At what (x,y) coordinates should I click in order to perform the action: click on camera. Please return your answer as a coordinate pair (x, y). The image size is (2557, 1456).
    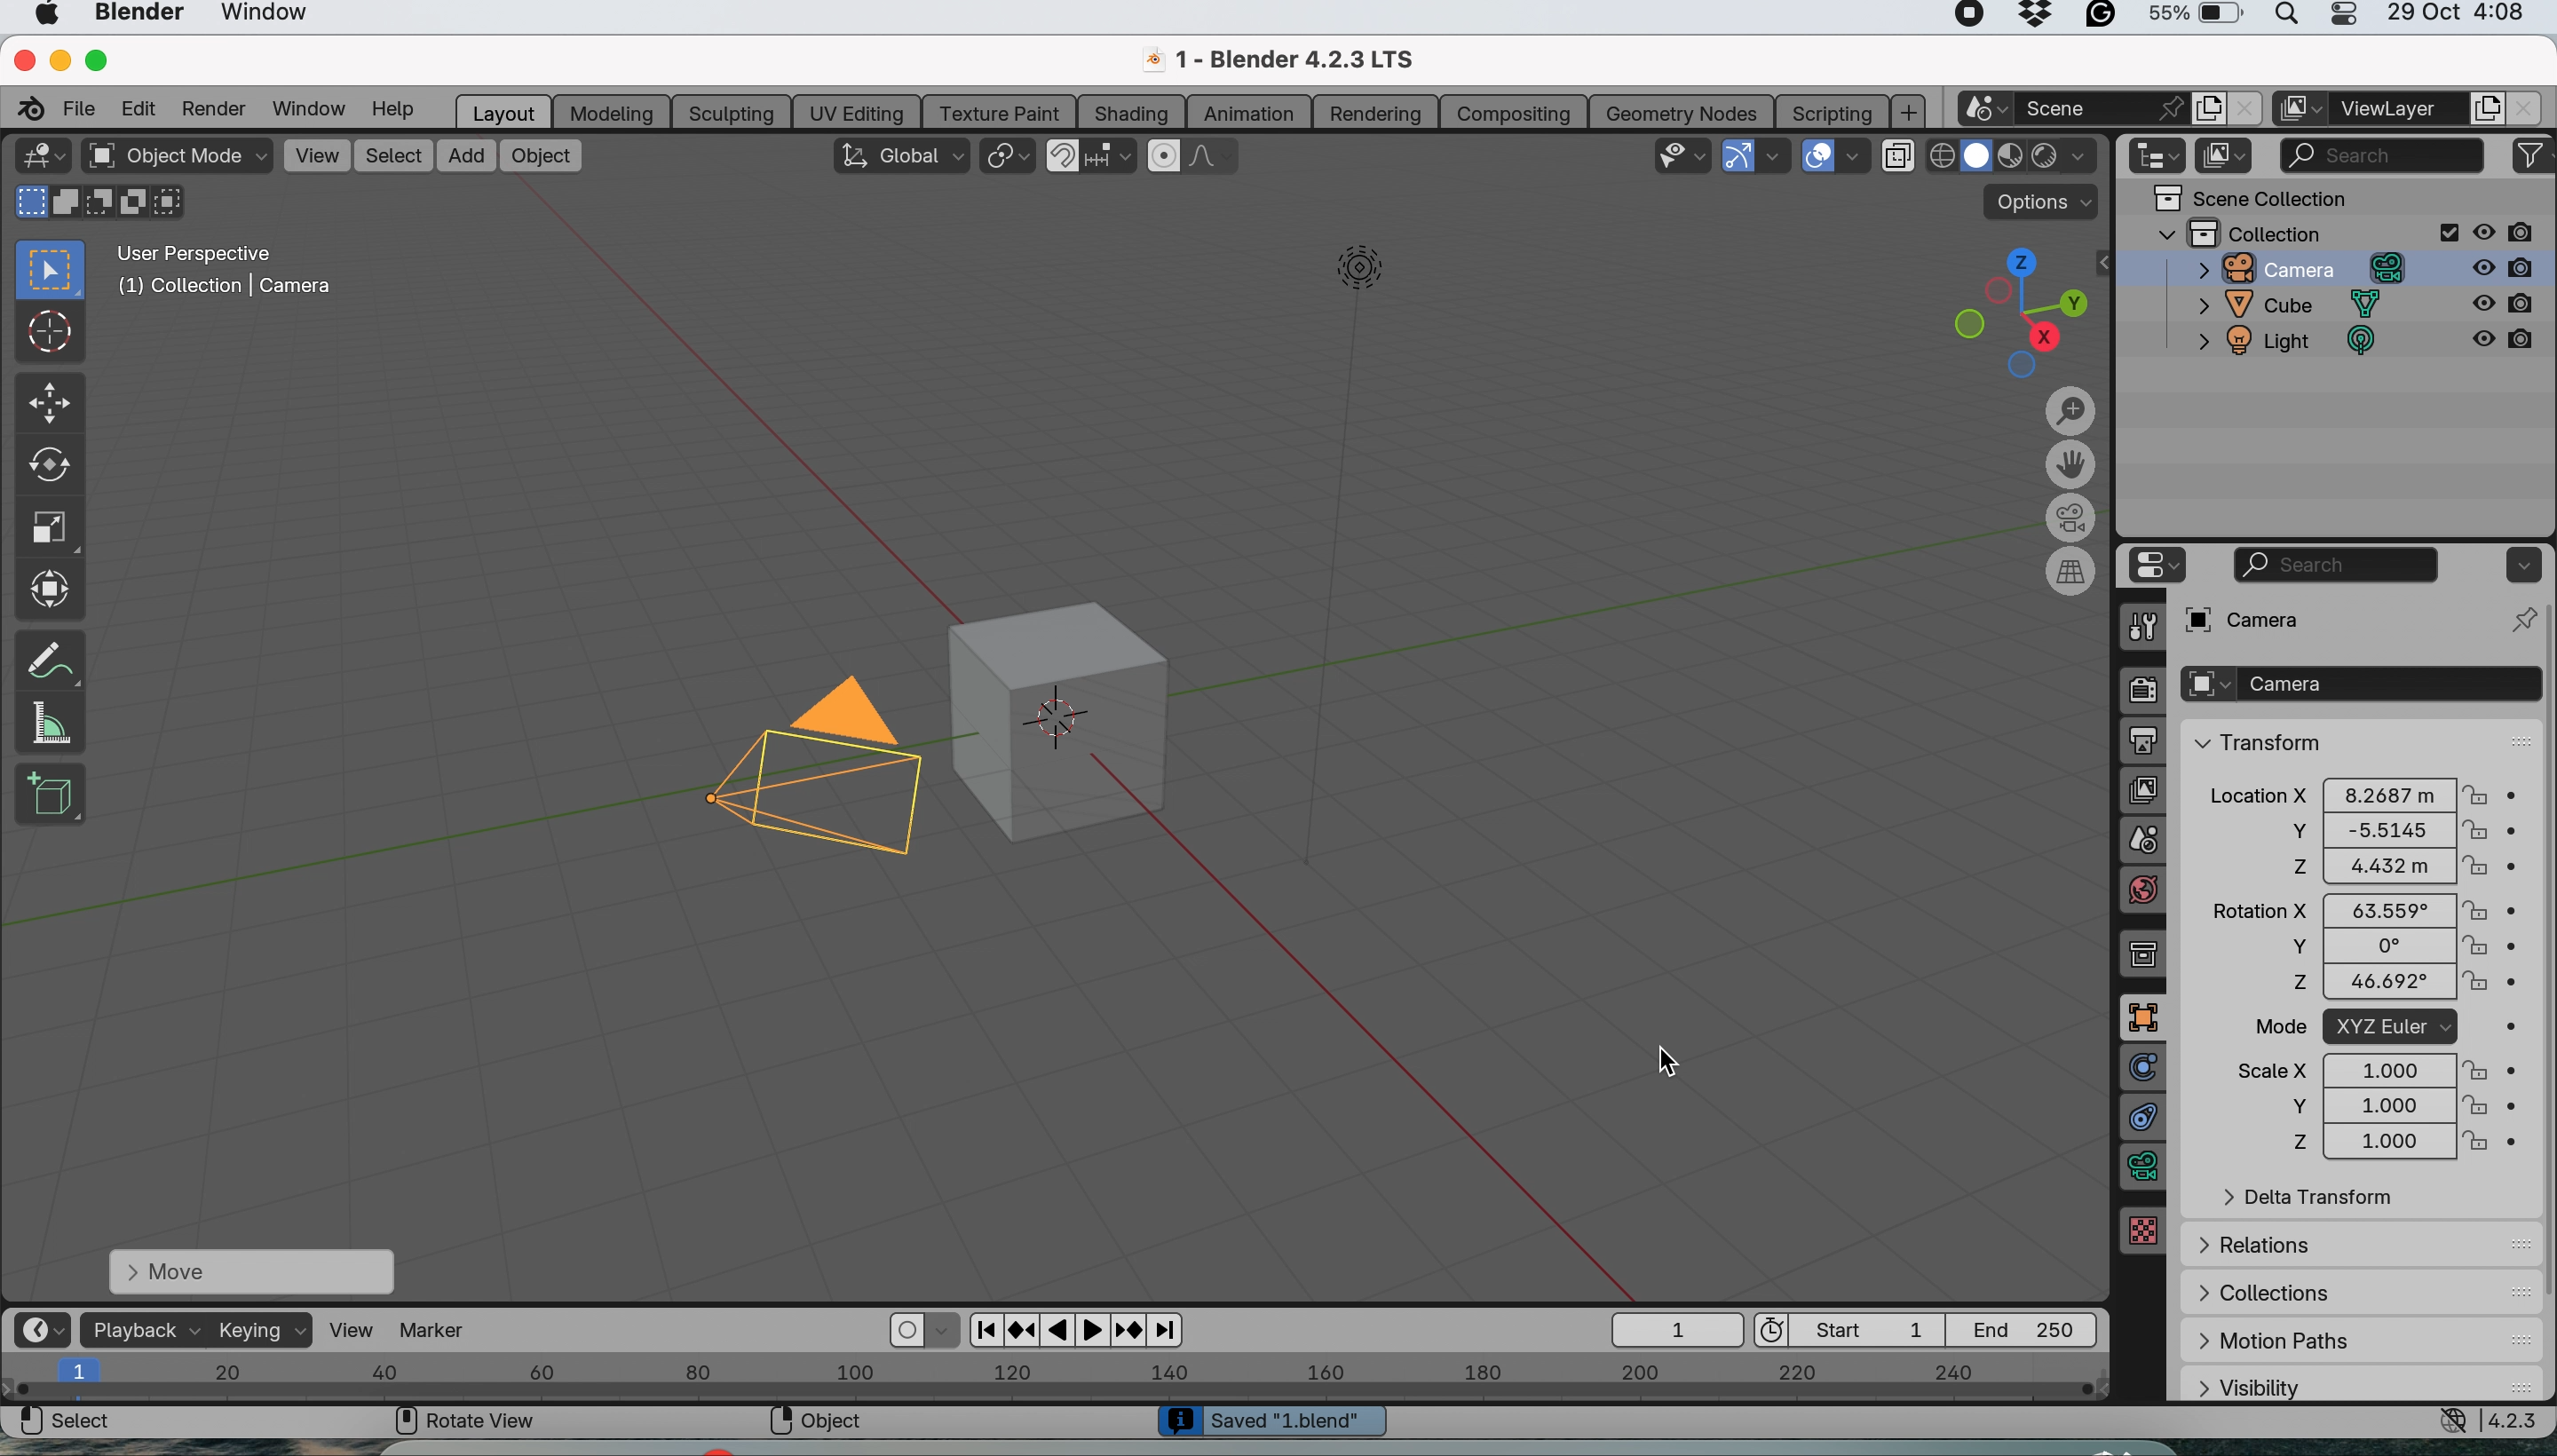
    Looking at the image, I should click on (2290, 268).